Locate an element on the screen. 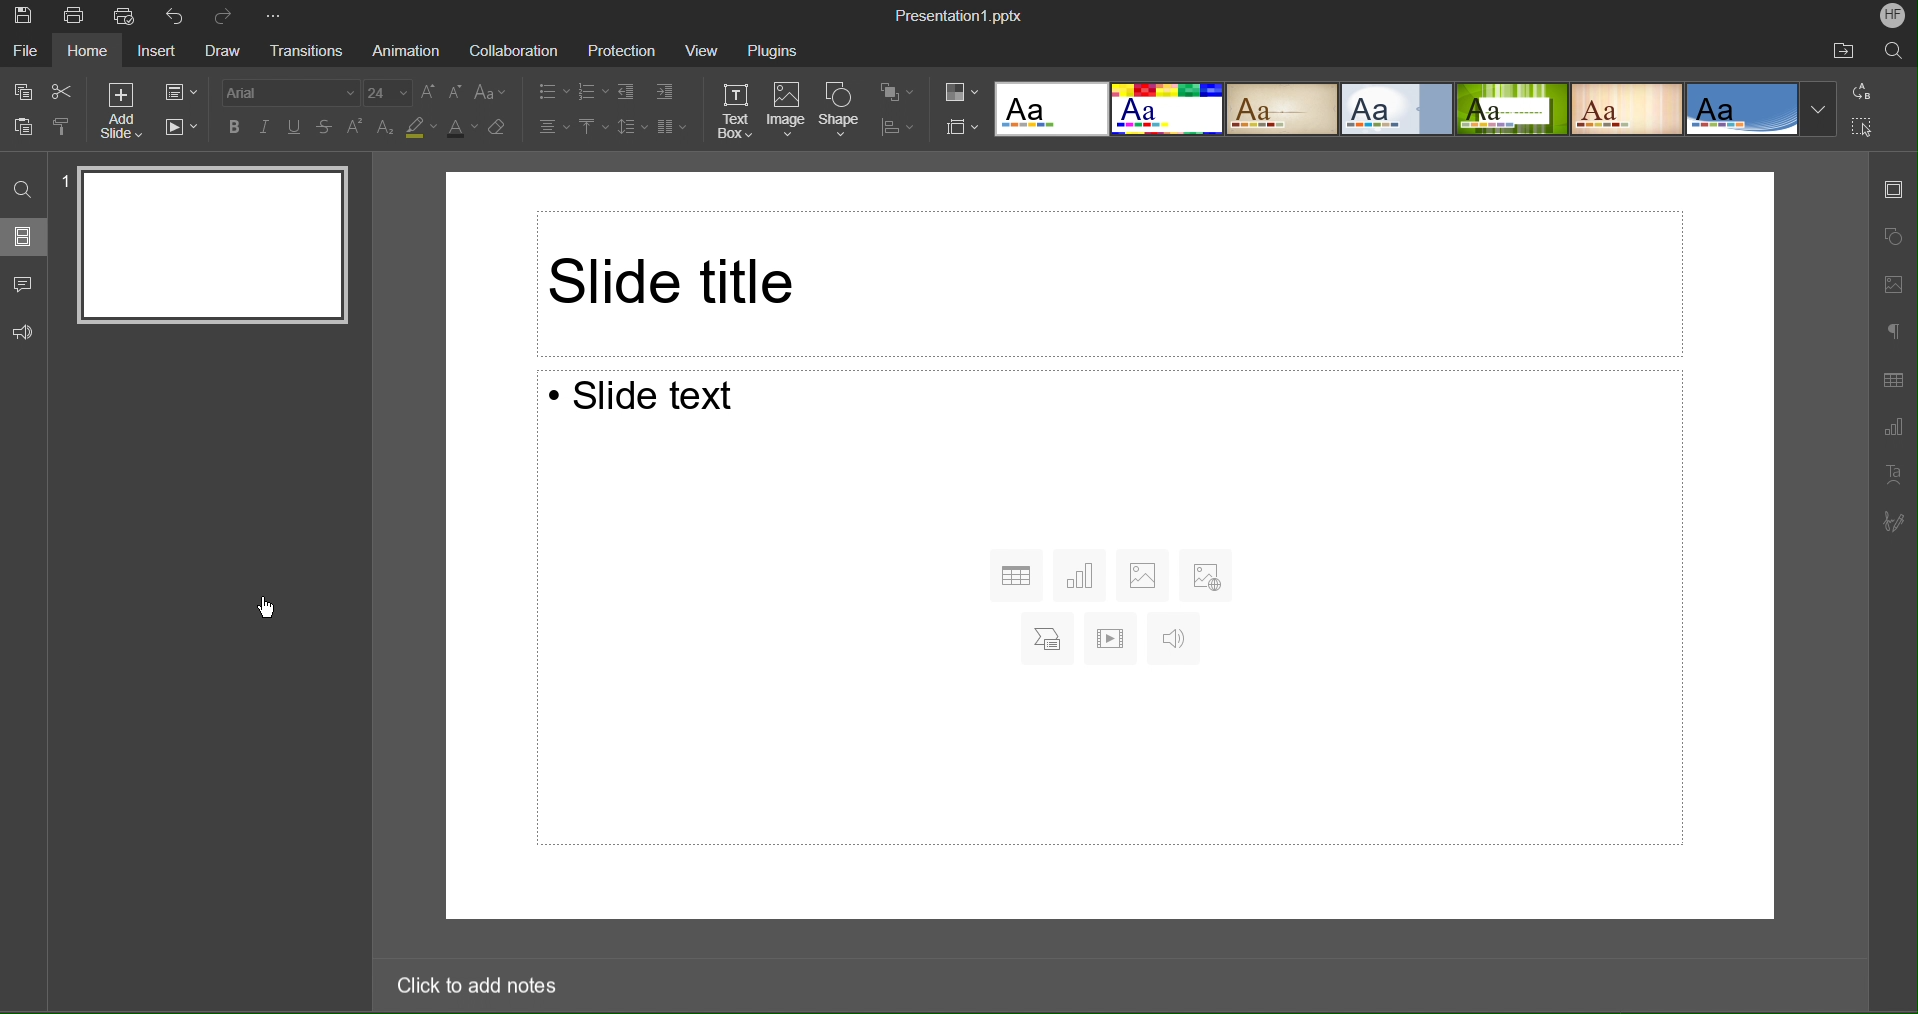 The height and width of the screenshot is (1014, 1918). Search is located at coordinates (22, 186).